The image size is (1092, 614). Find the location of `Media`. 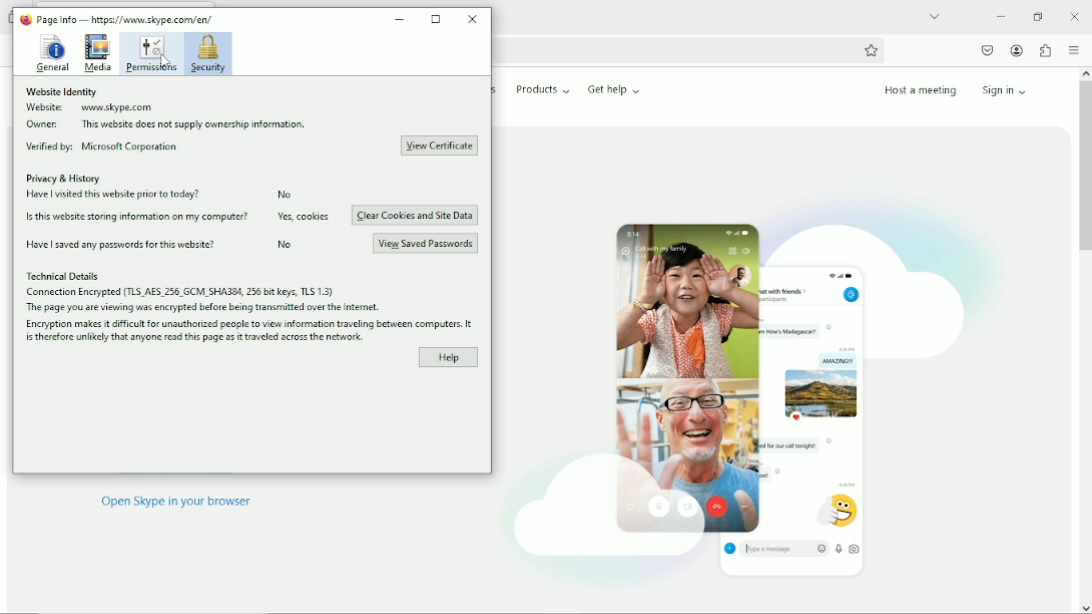

Media is located at coordinates (97, 53).